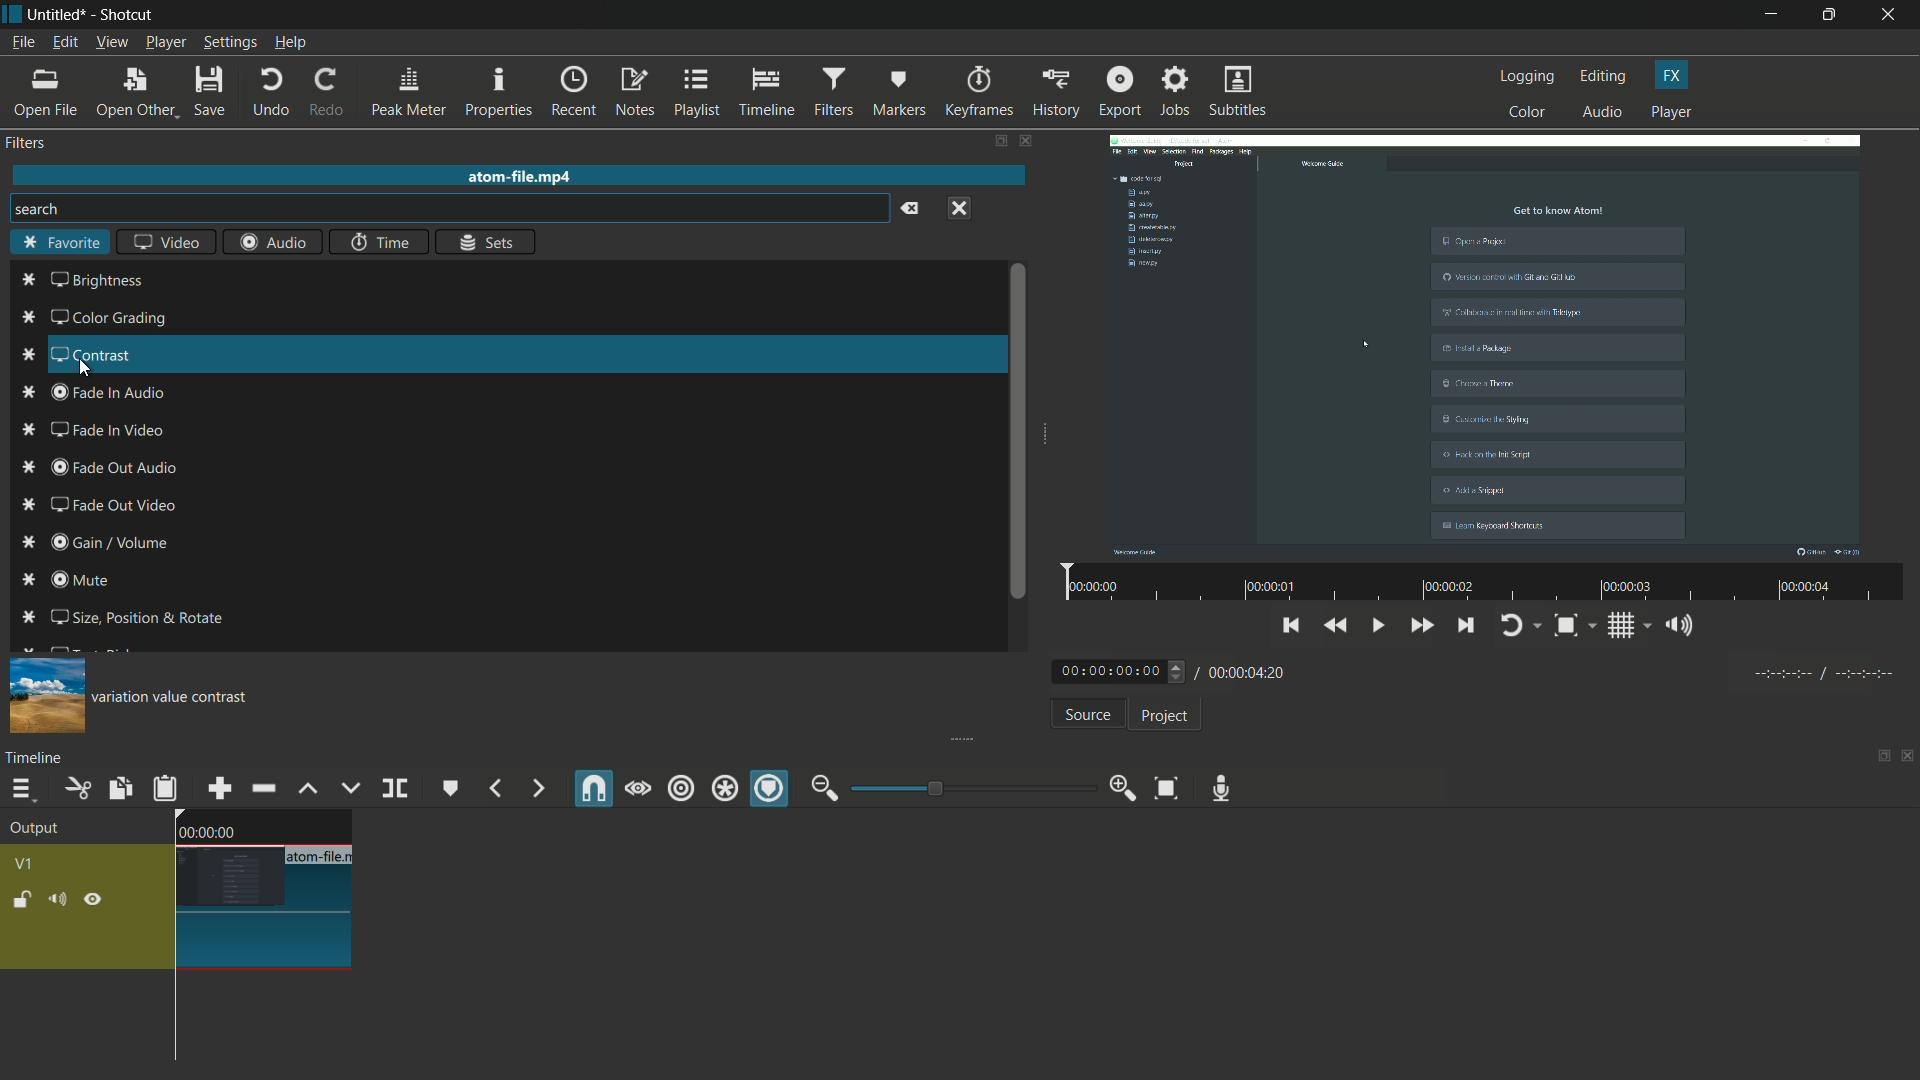 The width and height of the screenshot is (1920, 1080). What do you see at coordinates (92, 430) in the screenshot?
I see `fade in video` at bounding box center [92, 430].